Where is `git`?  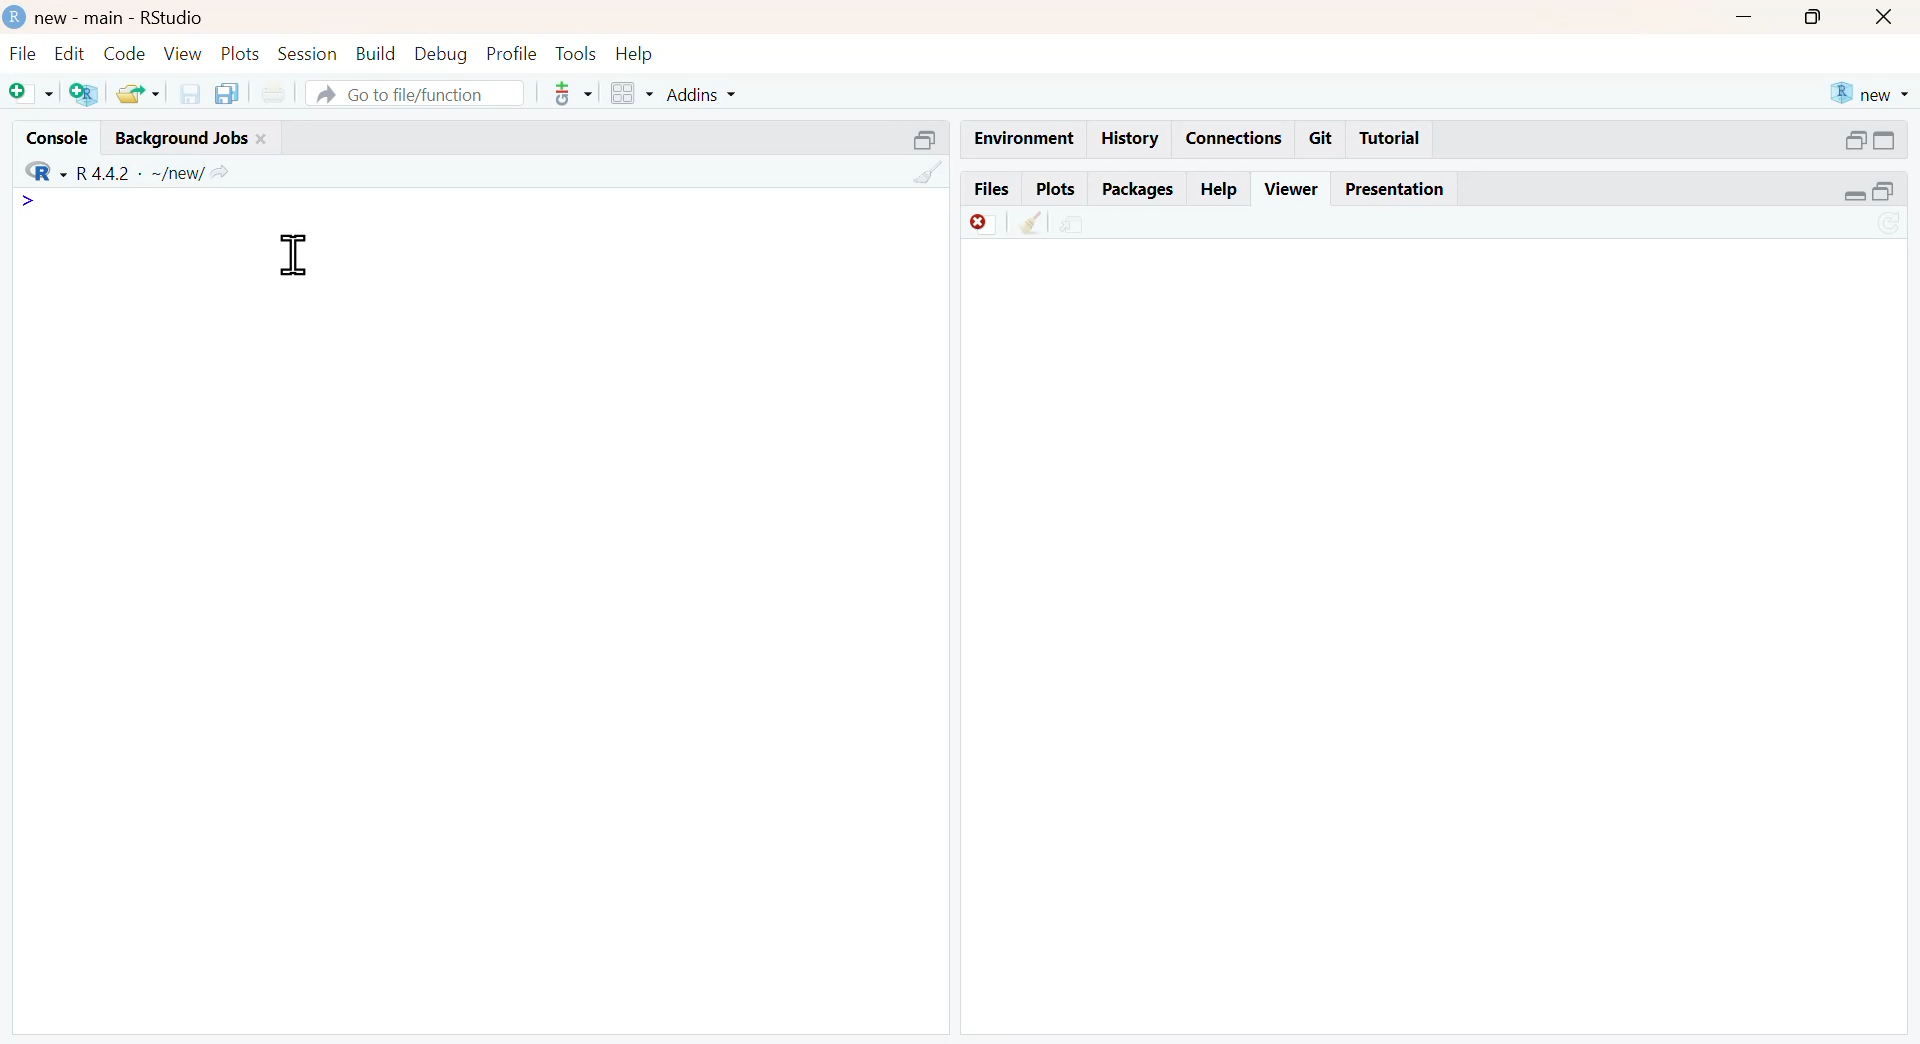
git is located at coordinates (1322, 137).